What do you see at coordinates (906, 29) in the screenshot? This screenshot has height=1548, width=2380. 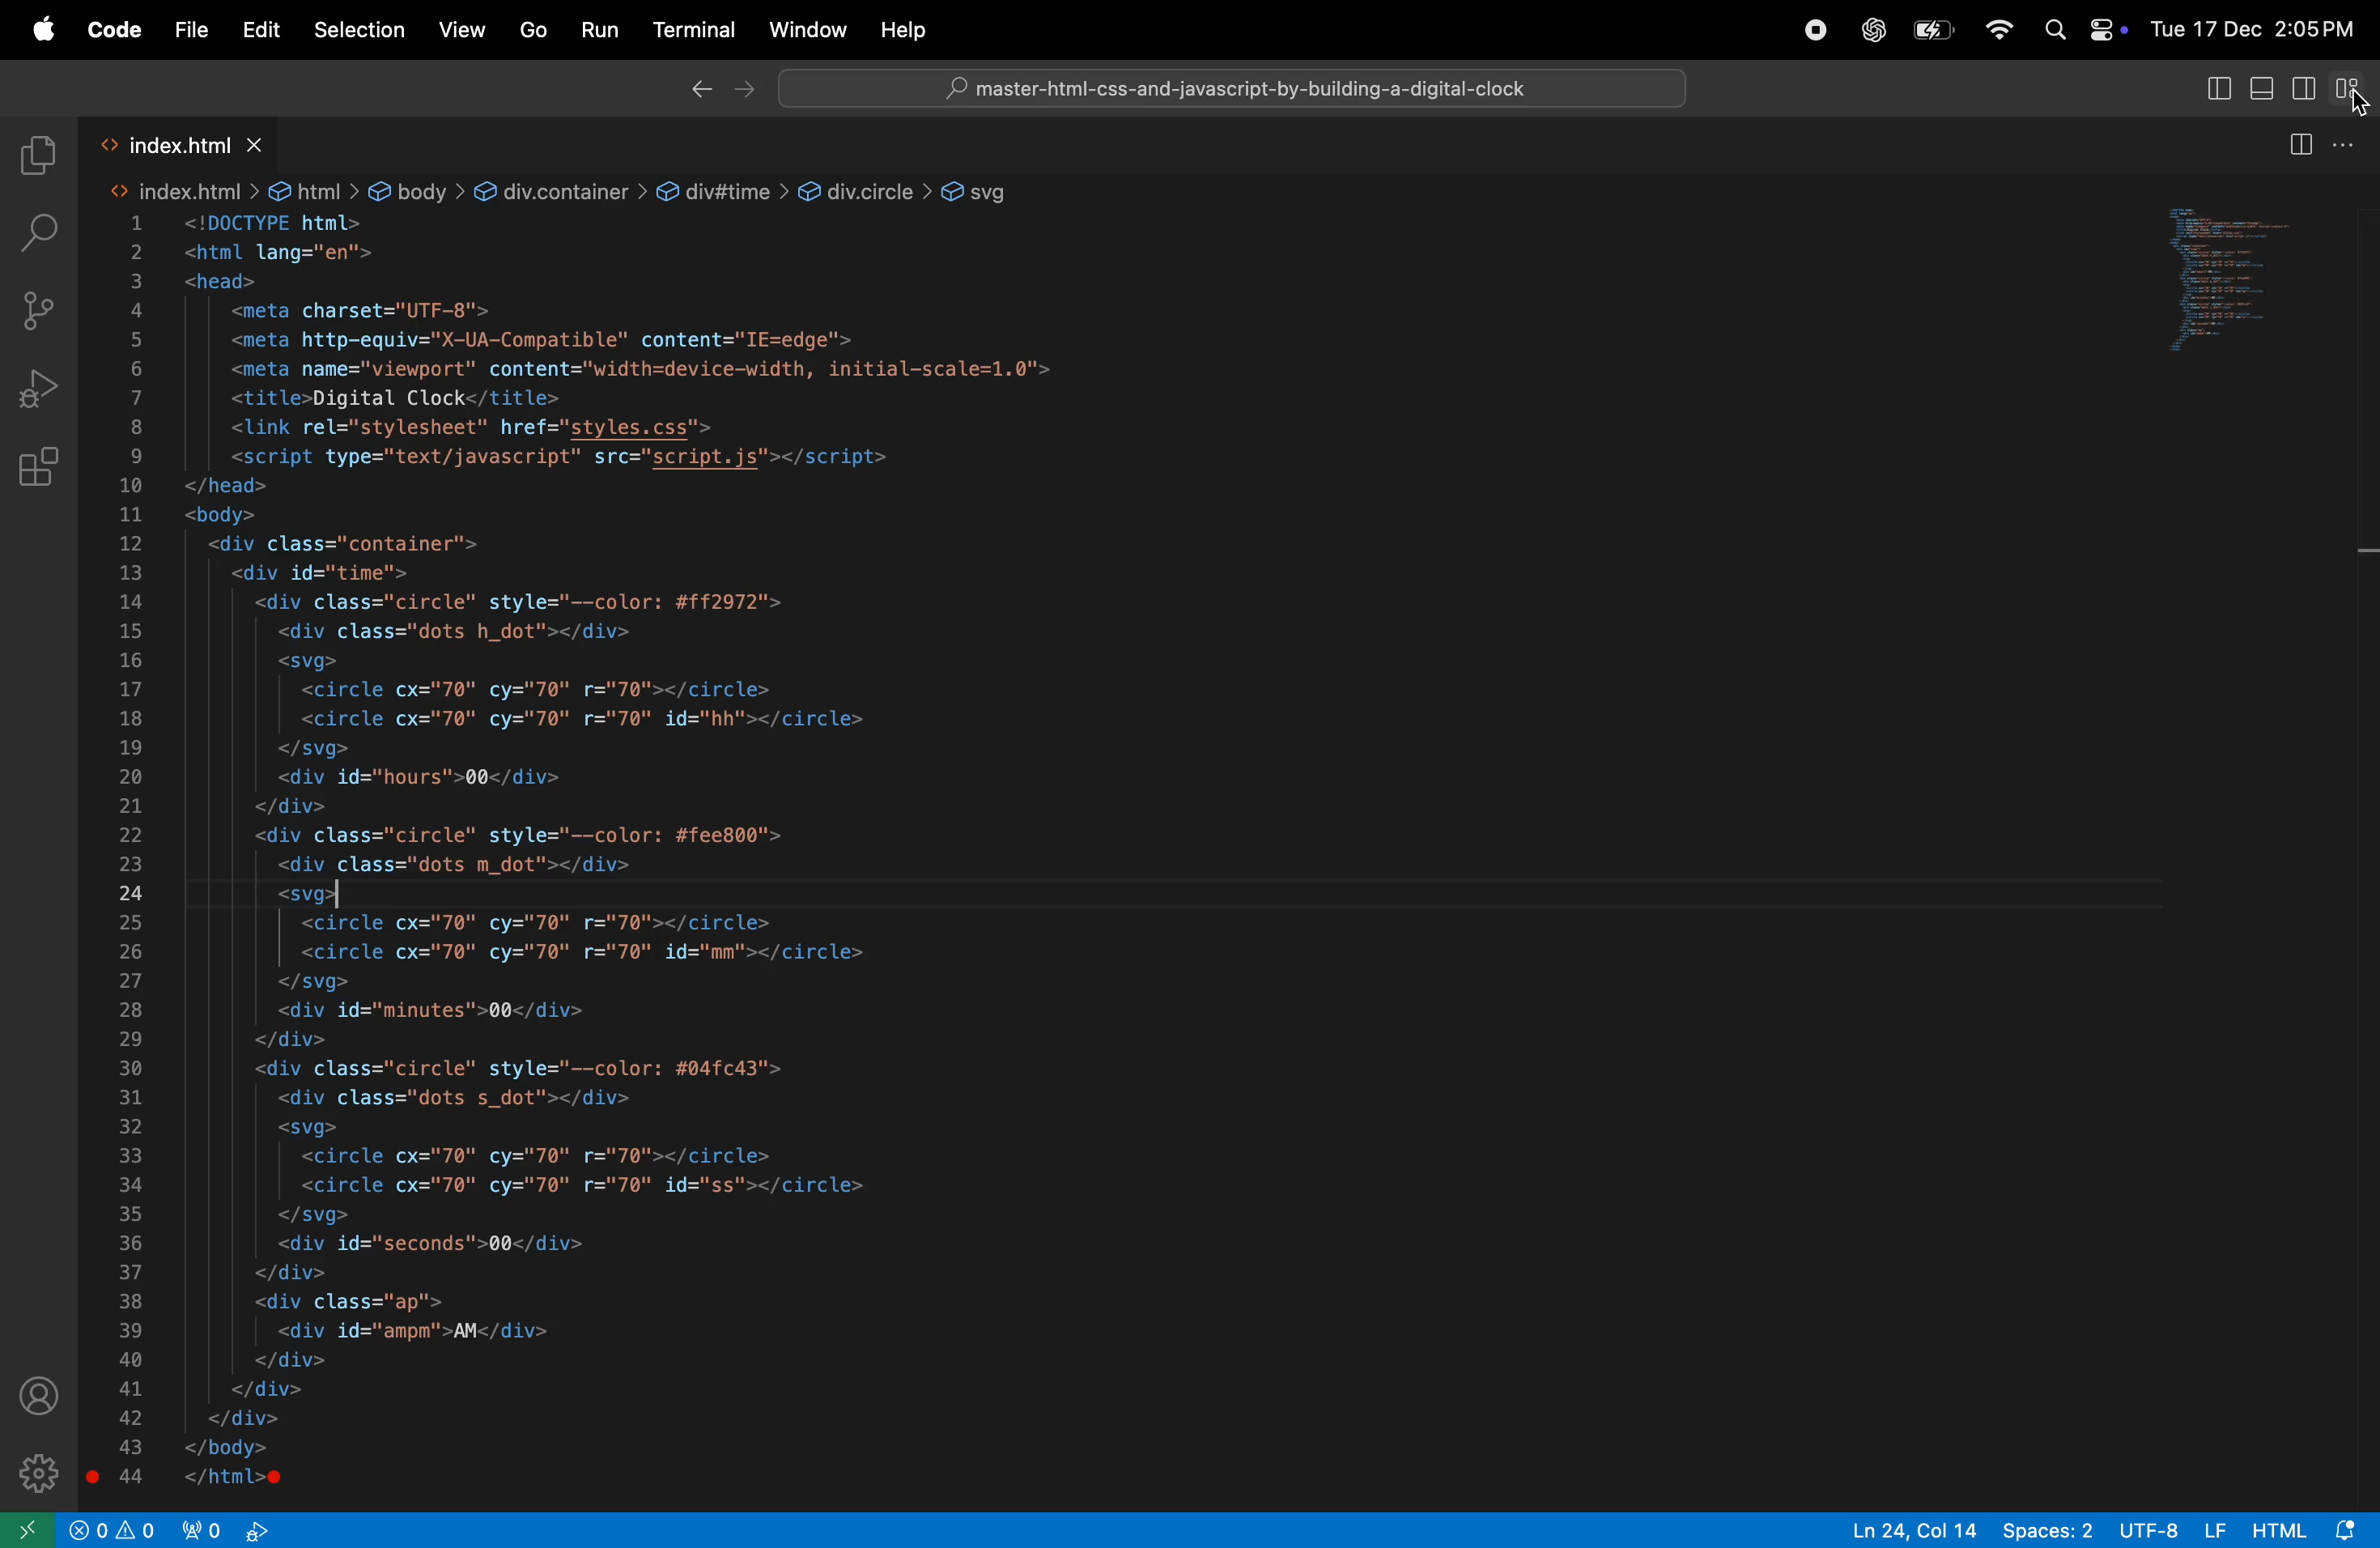 I see `help` at bounding box center [906, 29].